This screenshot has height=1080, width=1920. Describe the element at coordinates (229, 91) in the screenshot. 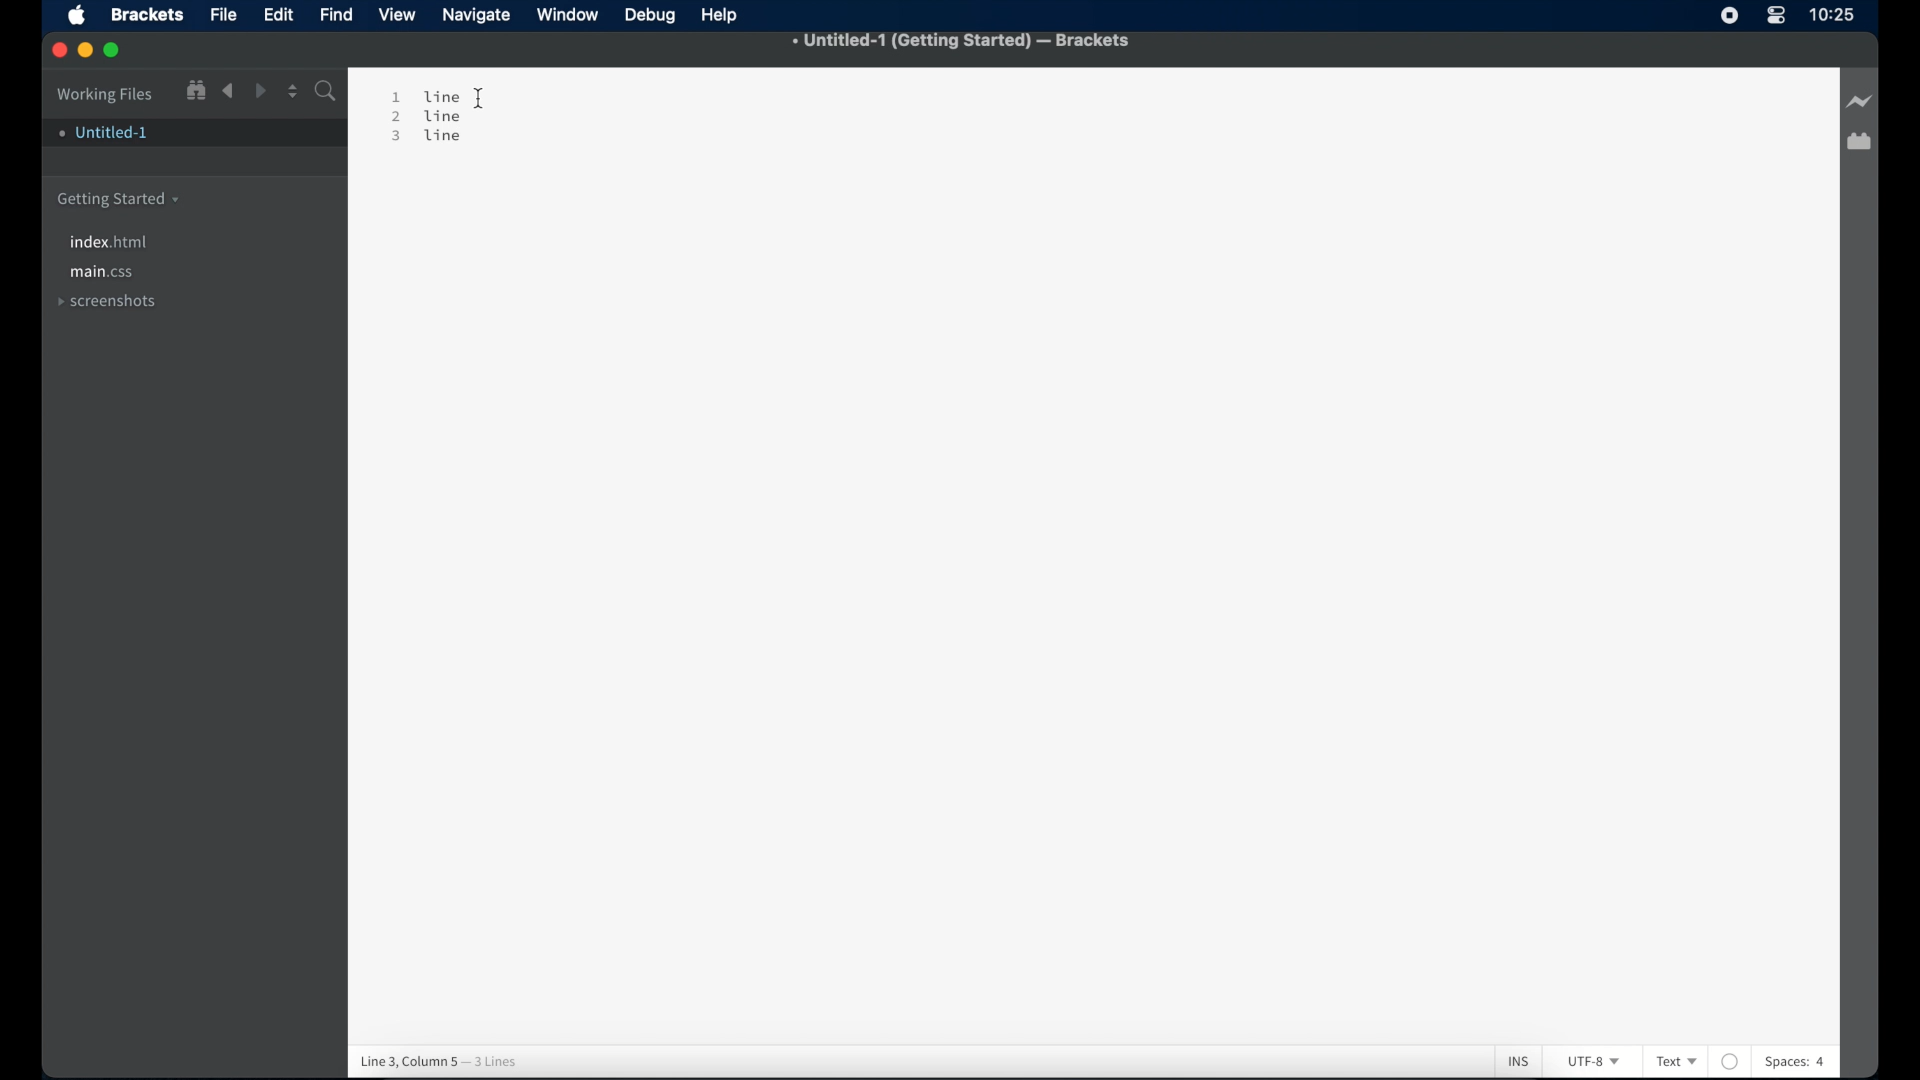

I see `navigate backward` at that location.